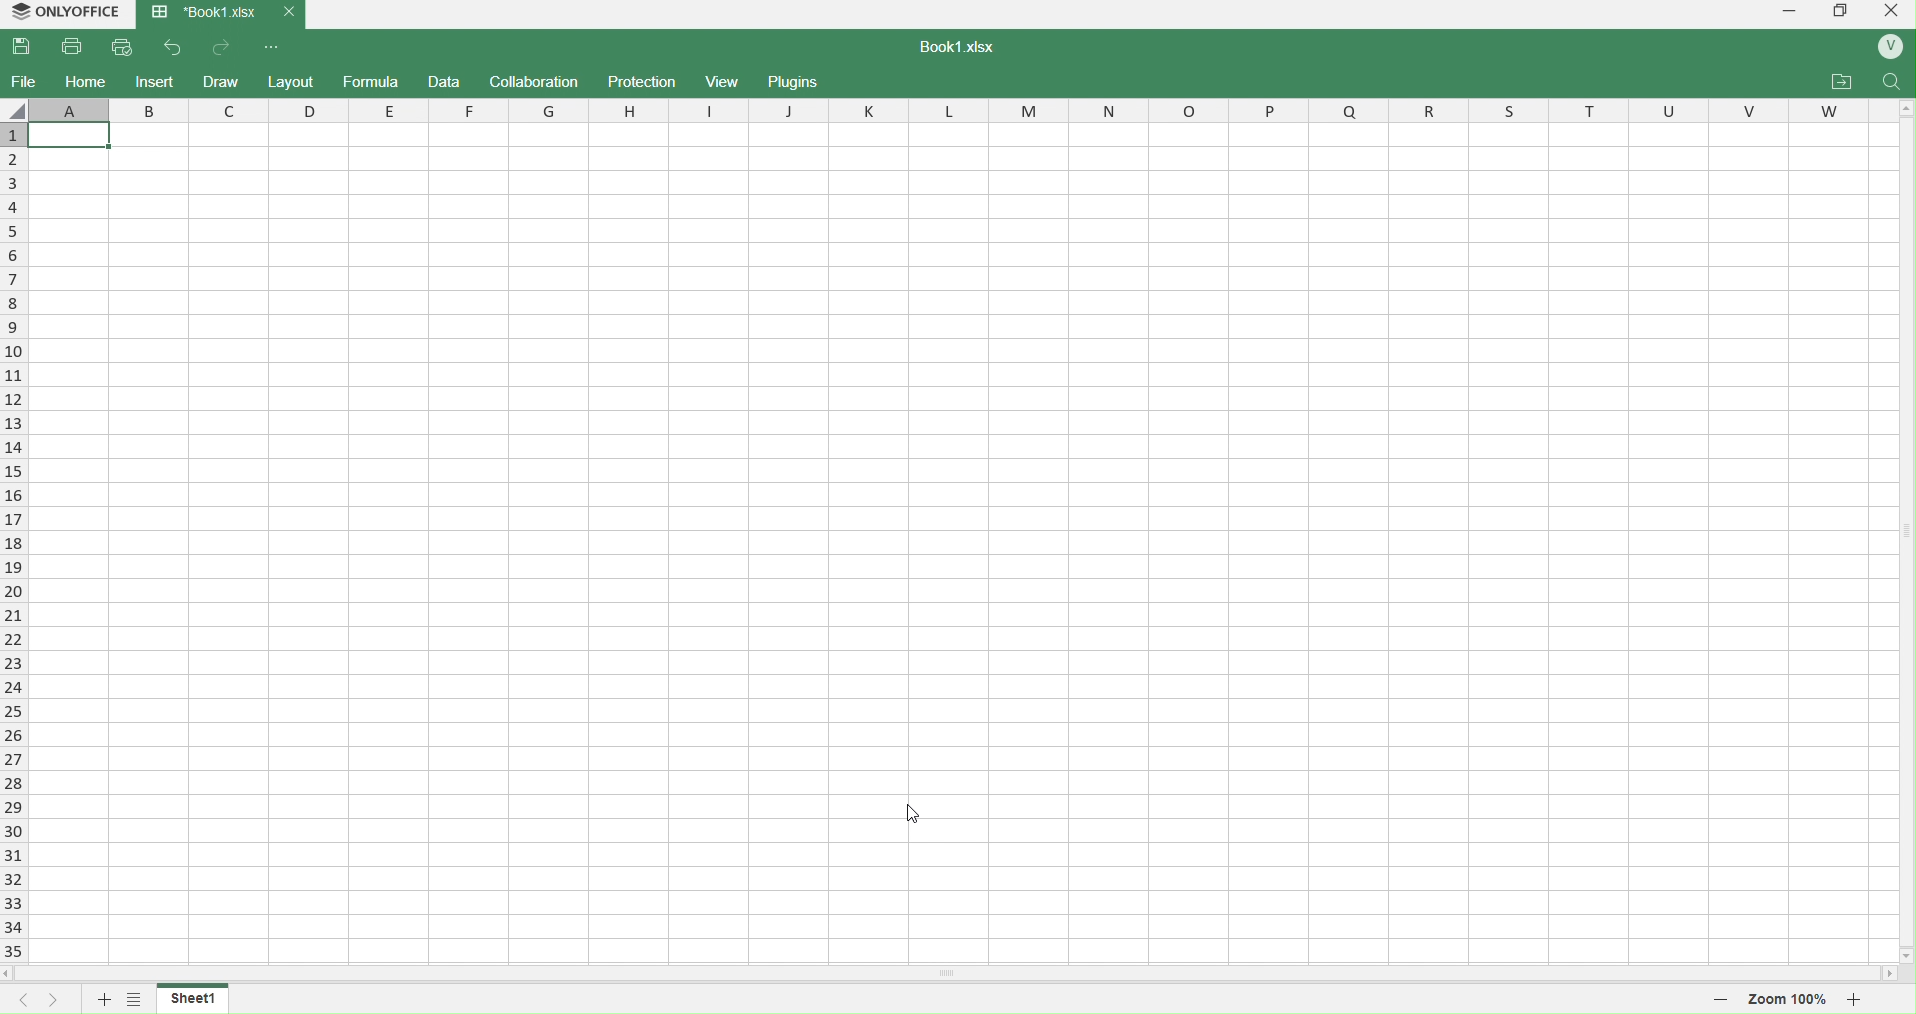  What do you see at coordinates (1720, 998) in the screenshot?
I see `decrease zoom ` at bounding box center [1720, 998].